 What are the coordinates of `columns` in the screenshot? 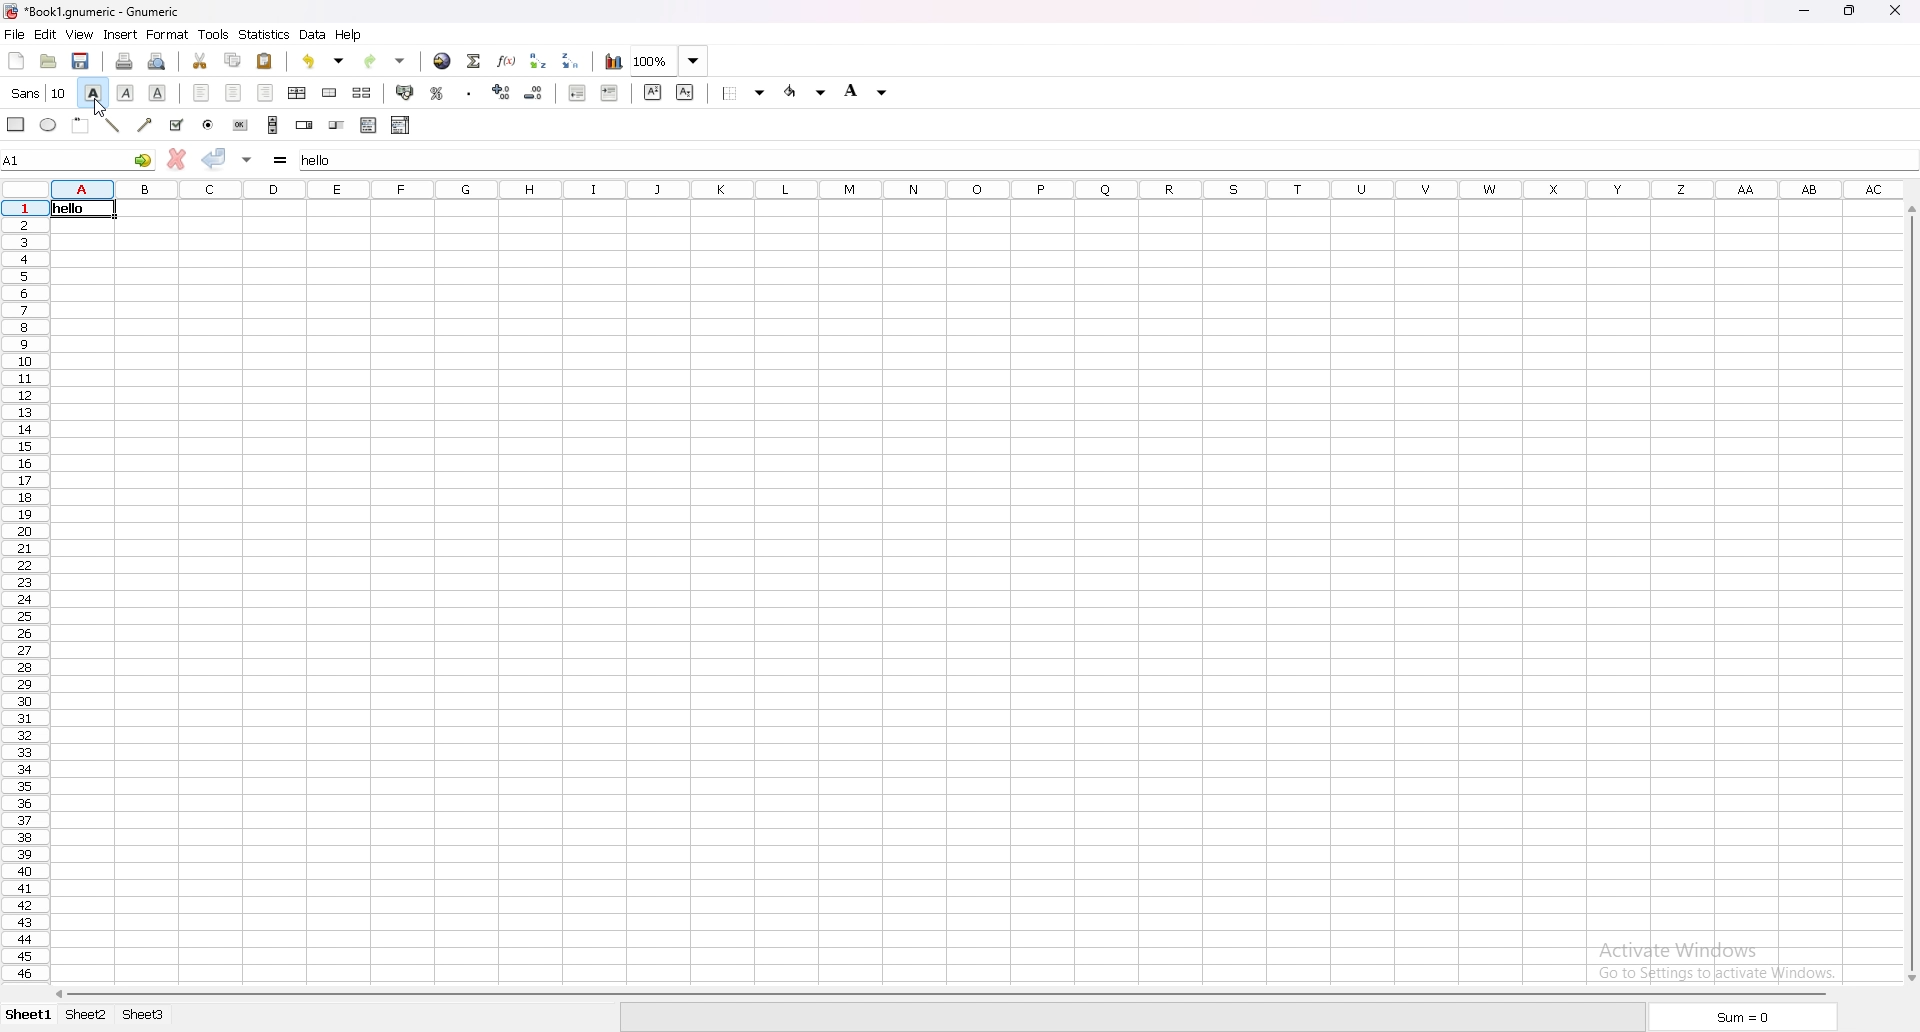 It's located at (980, 187).